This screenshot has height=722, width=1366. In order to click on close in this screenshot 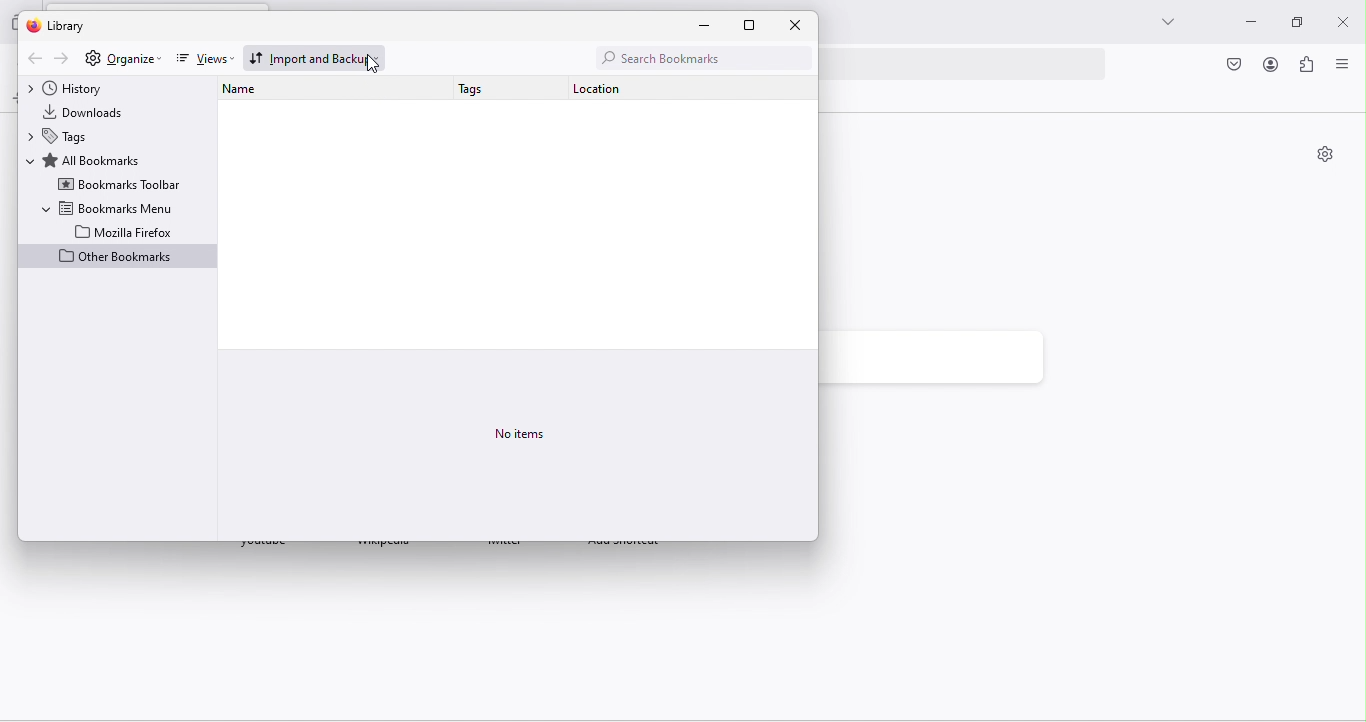, I will do `click(797, 26)`.